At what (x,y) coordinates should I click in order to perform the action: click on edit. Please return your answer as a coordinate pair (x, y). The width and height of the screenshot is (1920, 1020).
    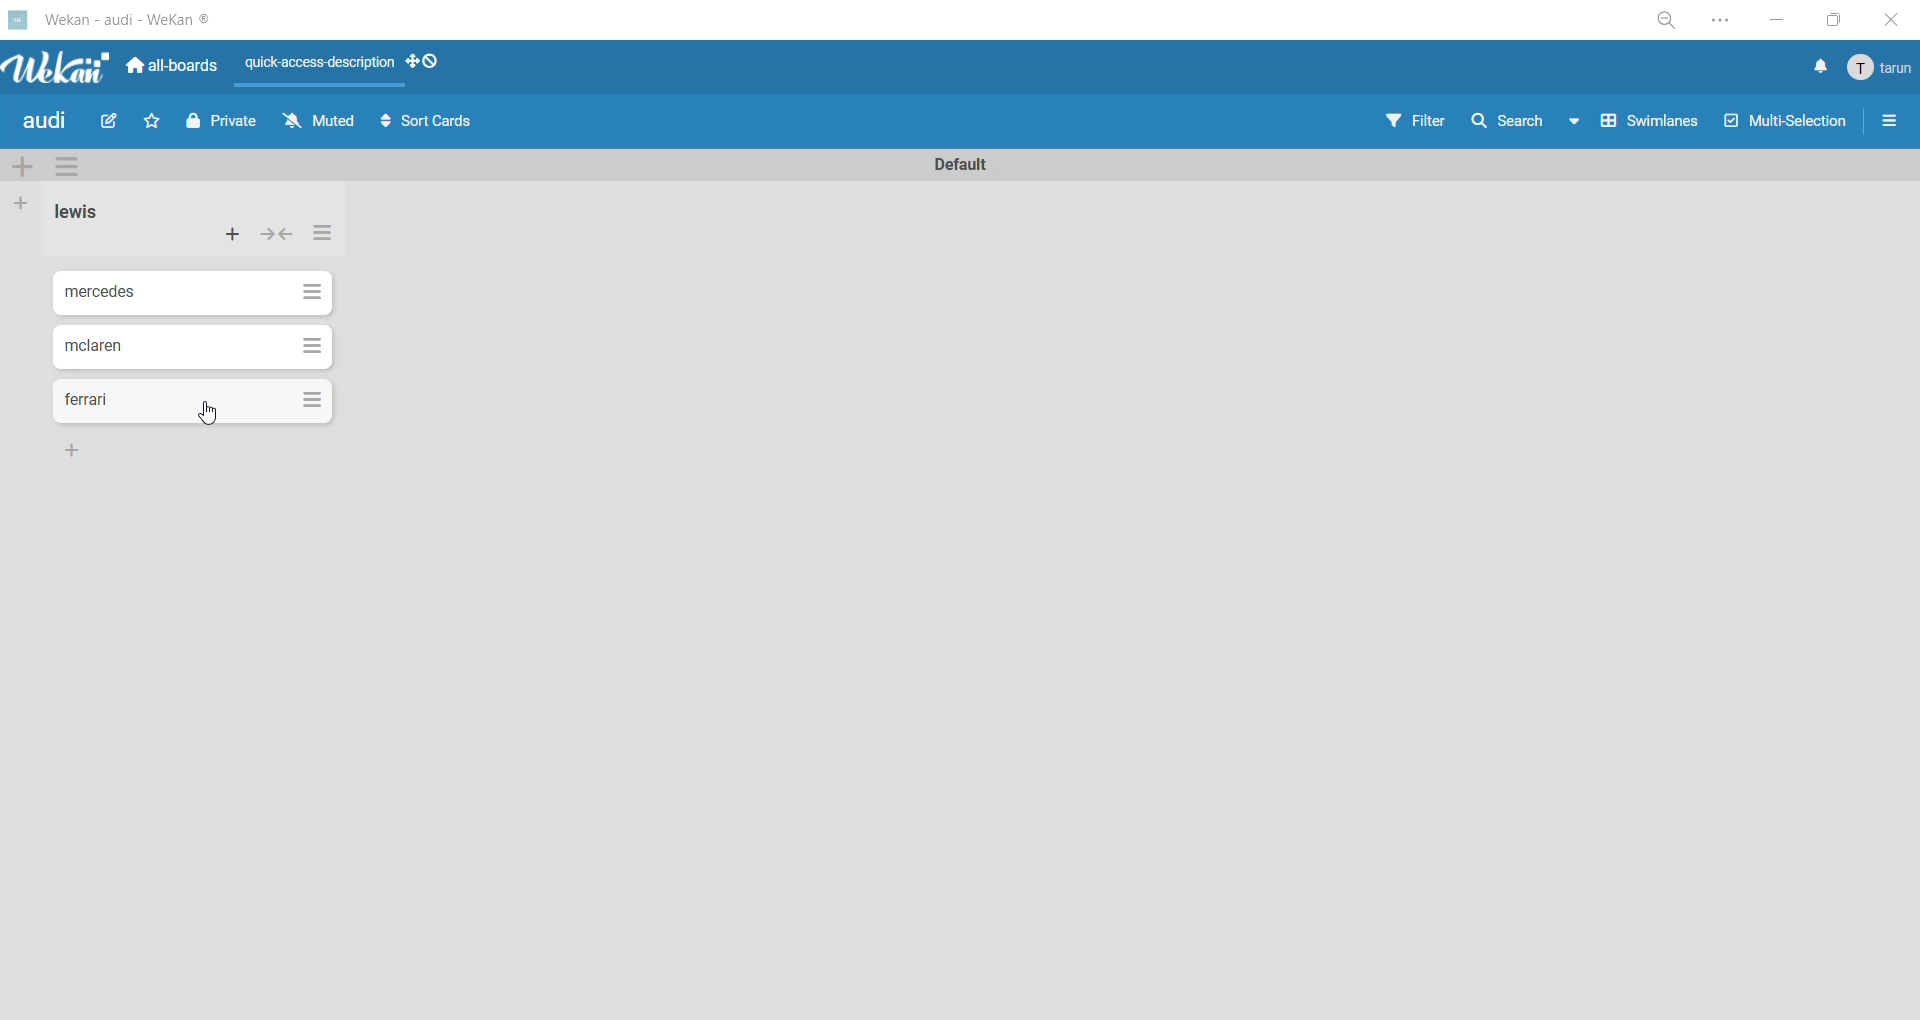
    Looking at the image, I should click on (118, 122).